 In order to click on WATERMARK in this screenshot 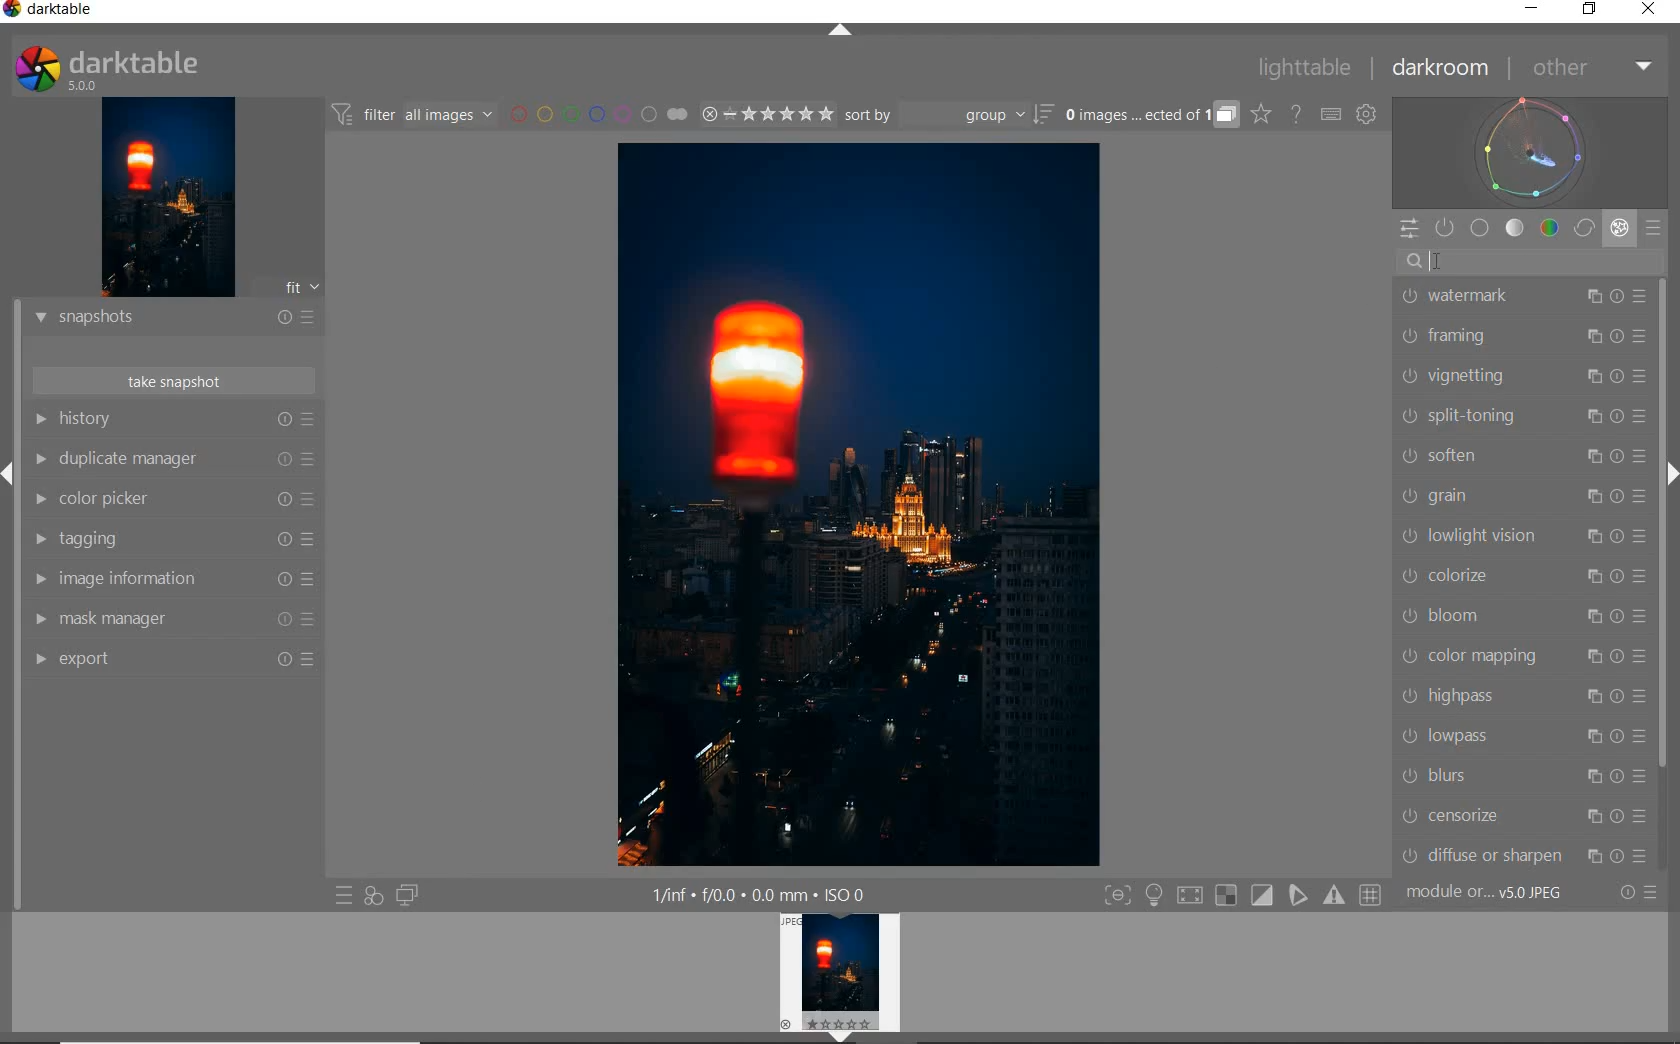, I will do `click(1473, 300)`.